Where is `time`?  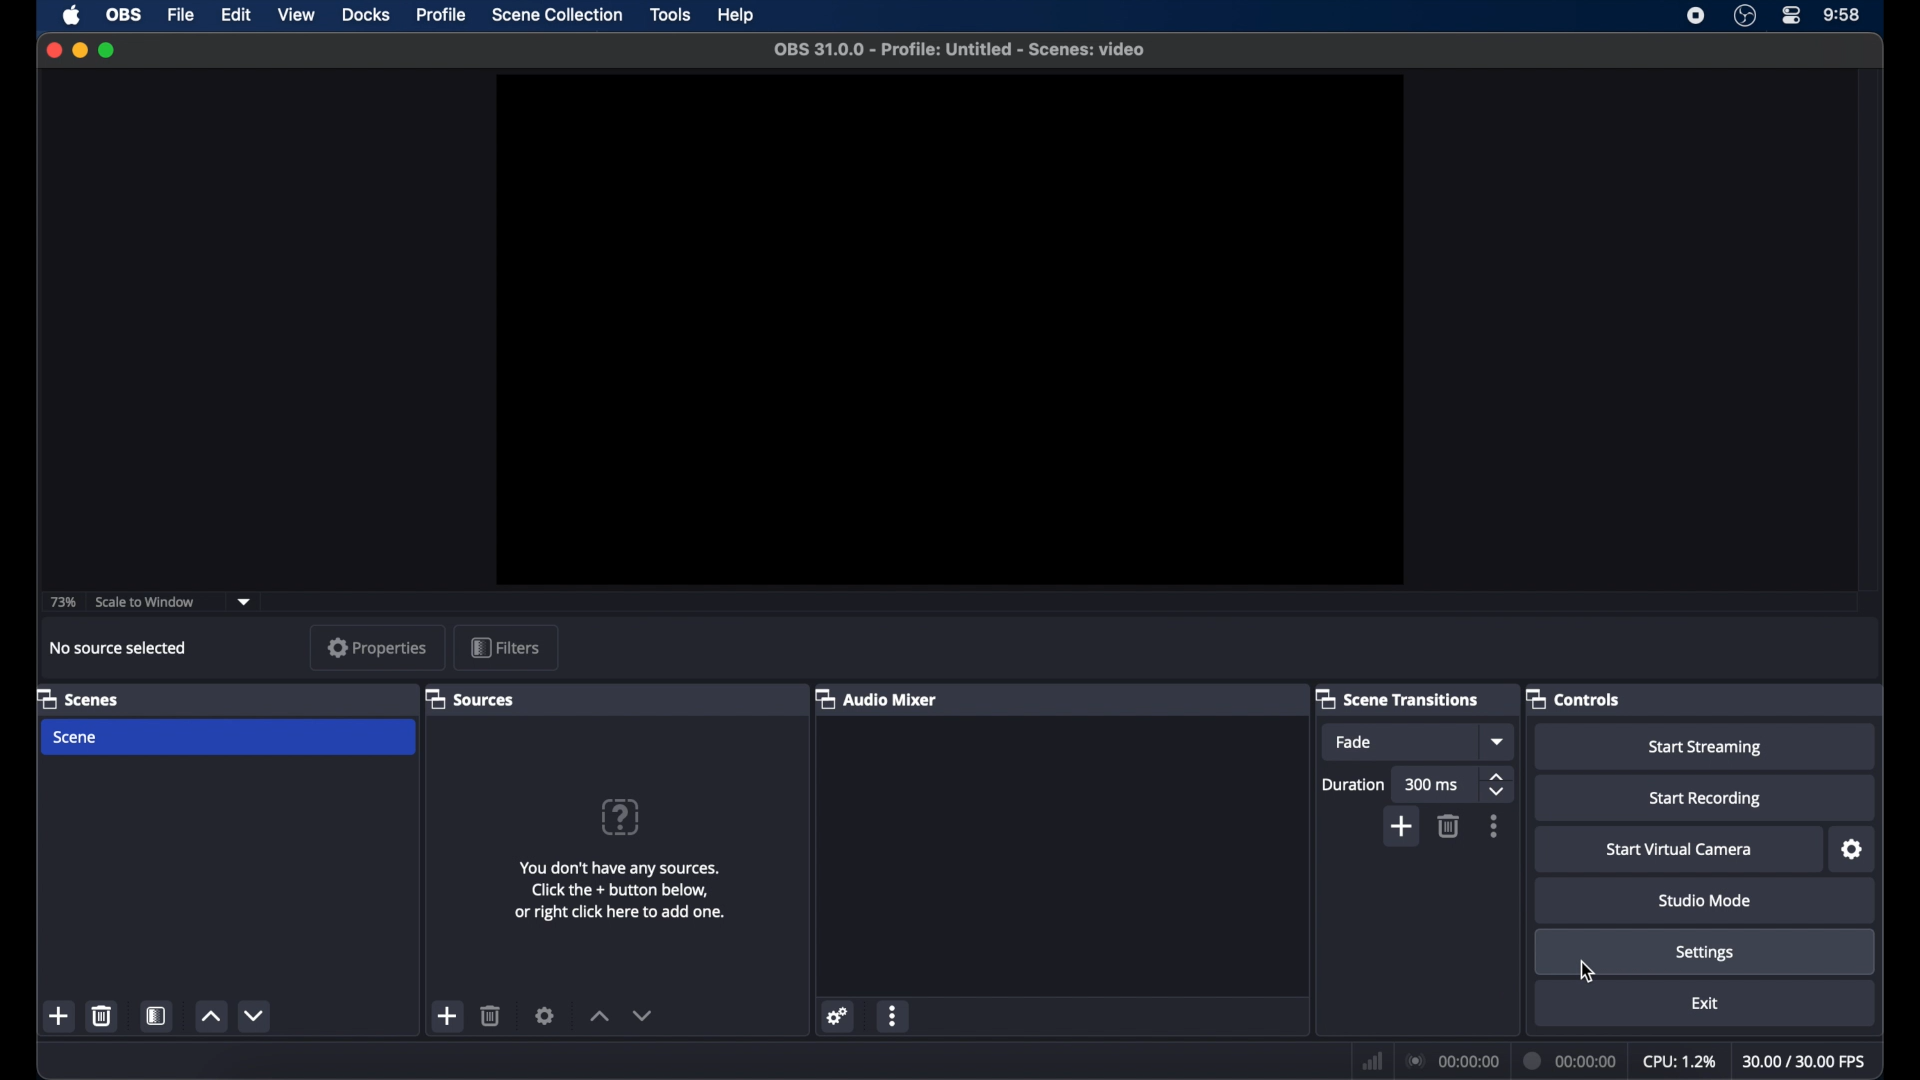
time is located at coordinates (1842, 16).